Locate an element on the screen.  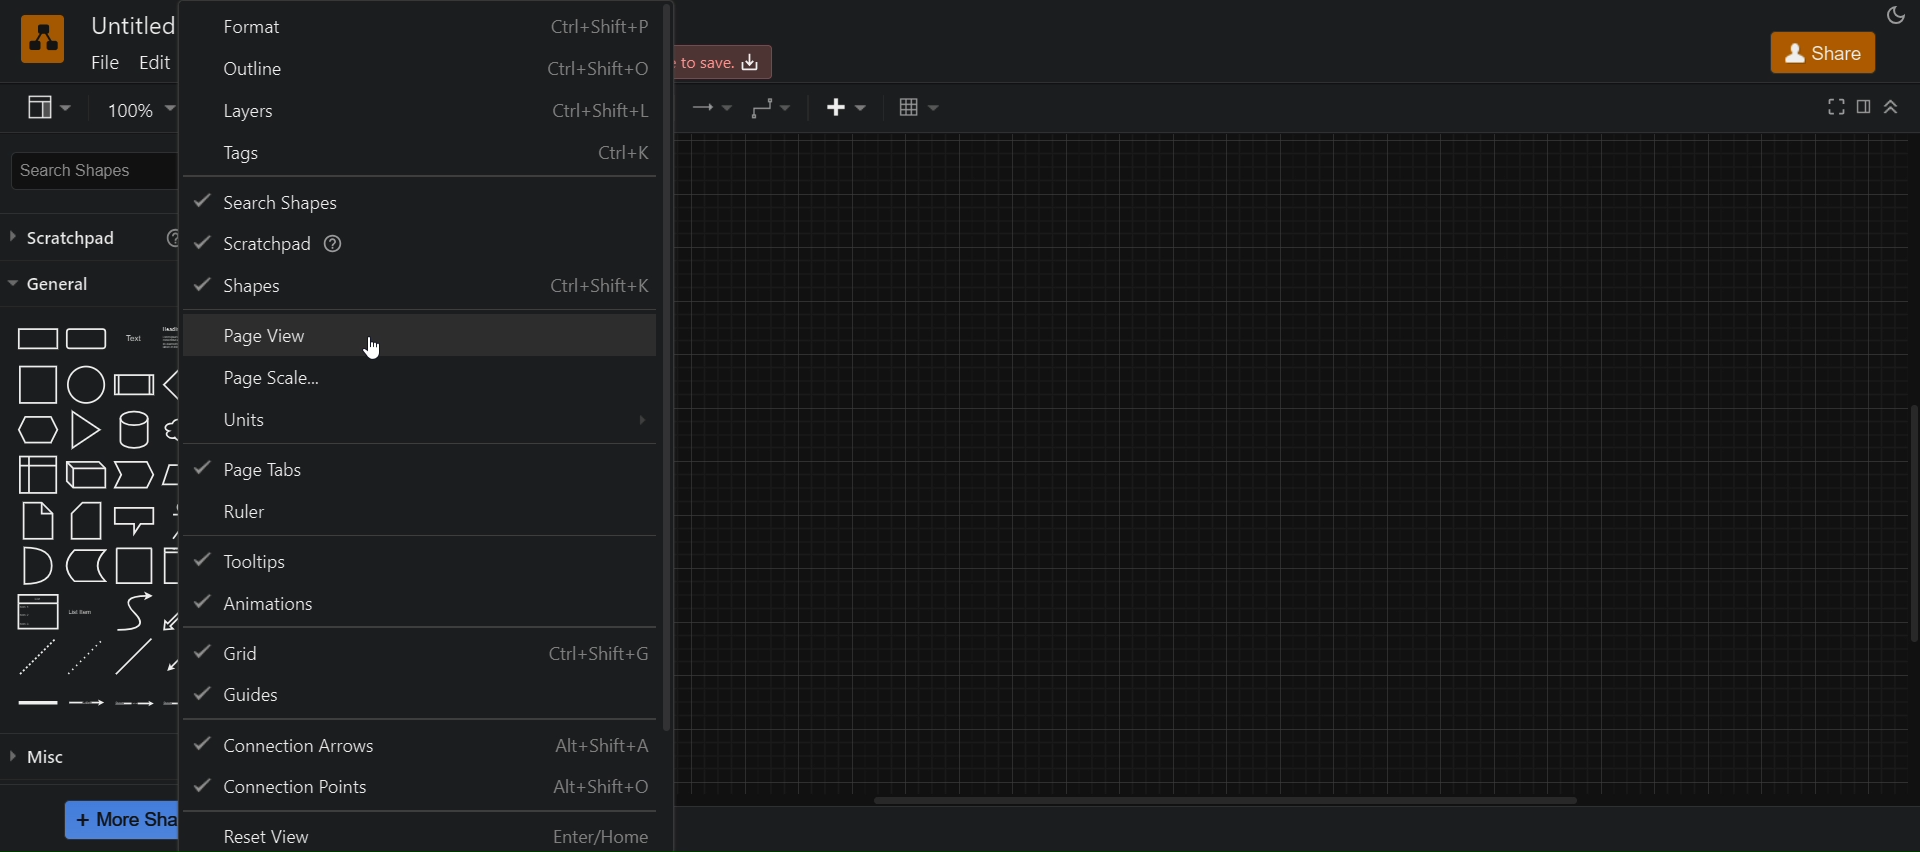
insert is located at coordinates (849, 106).